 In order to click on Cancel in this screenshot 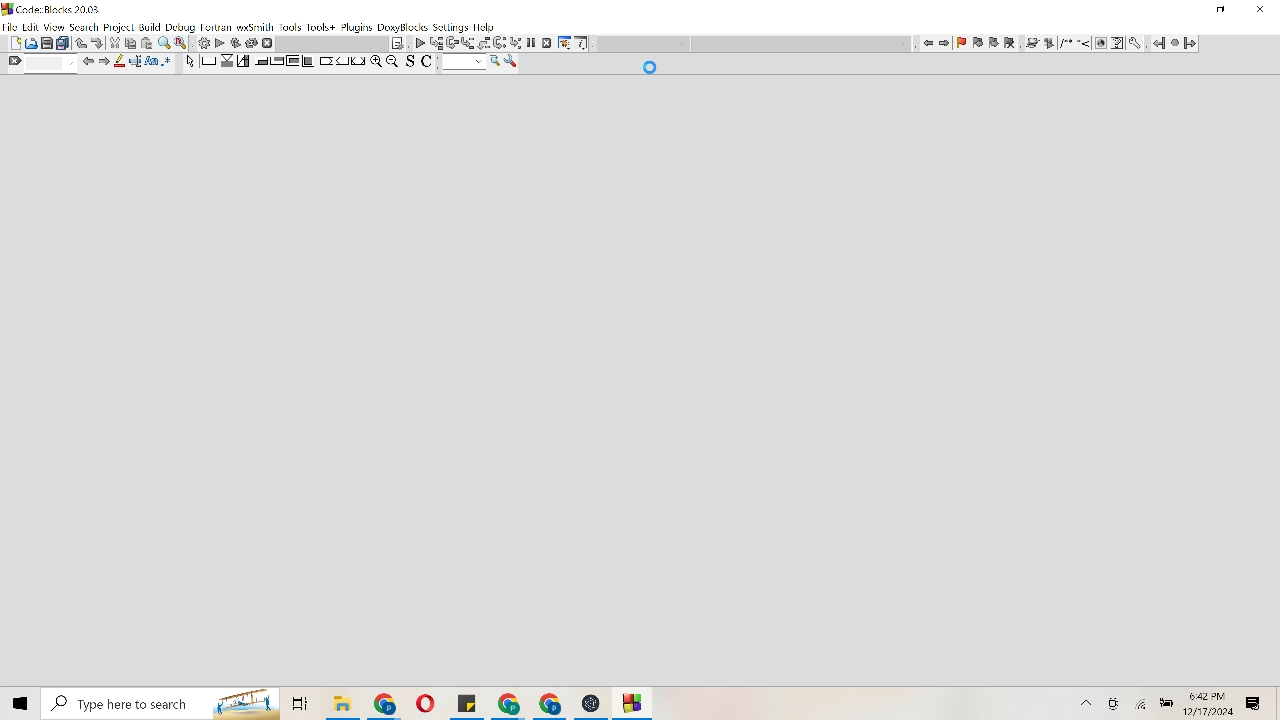, I will do `click(268, 43)`.